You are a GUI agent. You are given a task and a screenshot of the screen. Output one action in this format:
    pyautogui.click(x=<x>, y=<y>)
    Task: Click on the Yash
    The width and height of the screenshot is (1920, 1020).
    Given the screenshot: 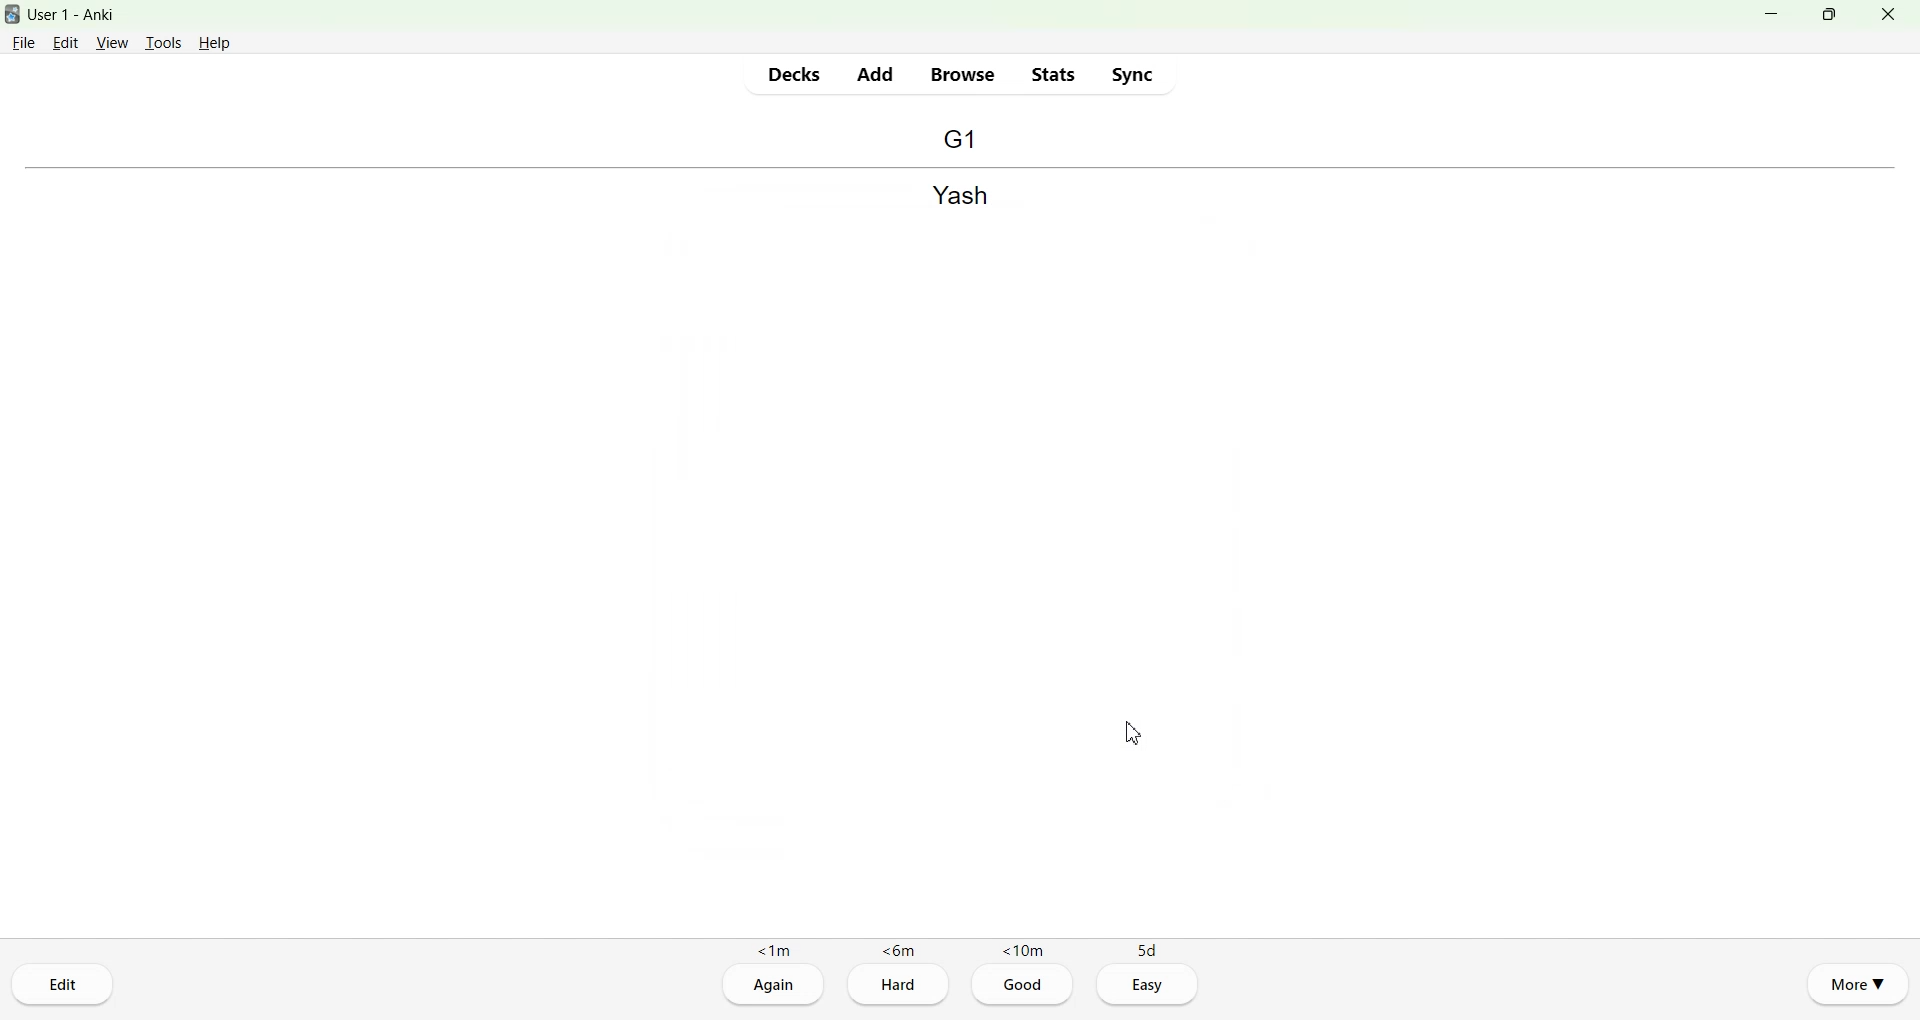 What is the action you would take?
    pyautogui.click(x=960, y=197)
    